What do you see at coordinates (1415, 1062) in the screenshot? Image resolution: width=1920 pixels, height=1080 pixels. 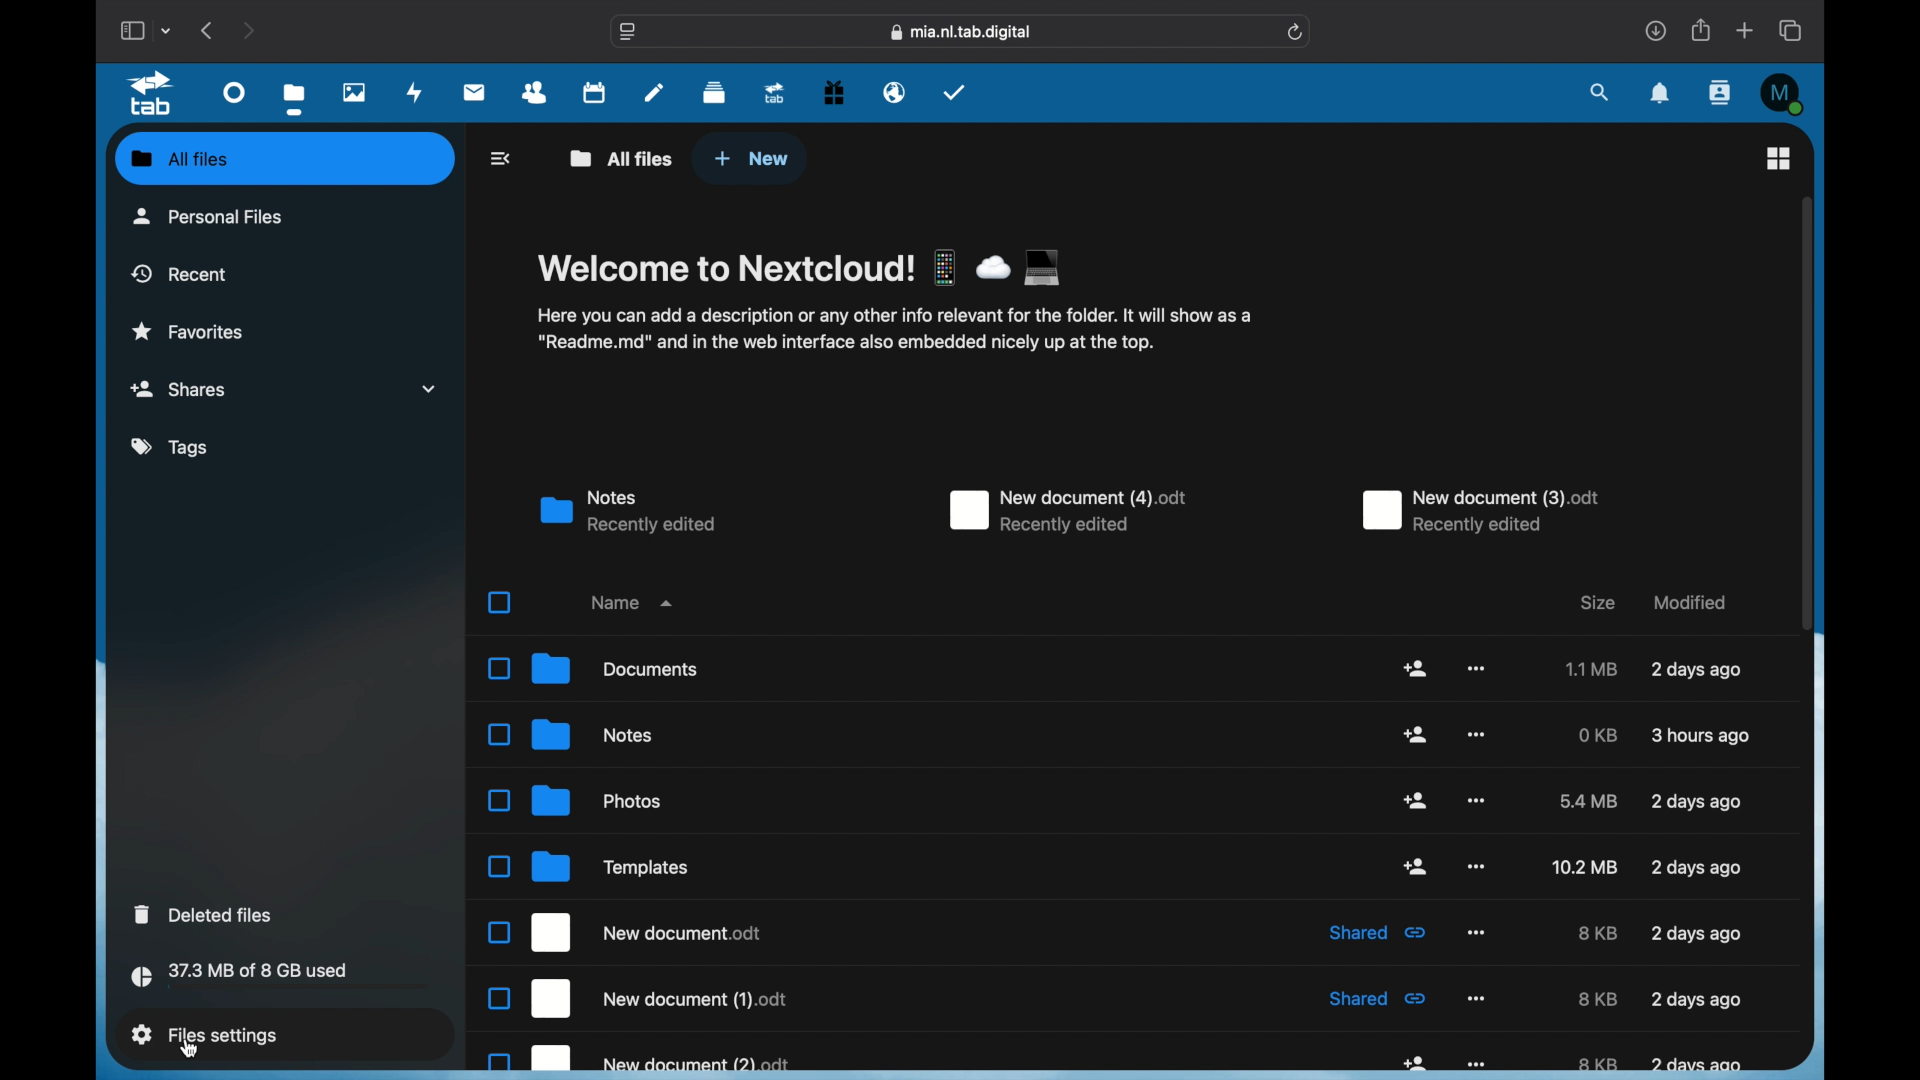 I see `shared` at bounding box center [1415, 1062].